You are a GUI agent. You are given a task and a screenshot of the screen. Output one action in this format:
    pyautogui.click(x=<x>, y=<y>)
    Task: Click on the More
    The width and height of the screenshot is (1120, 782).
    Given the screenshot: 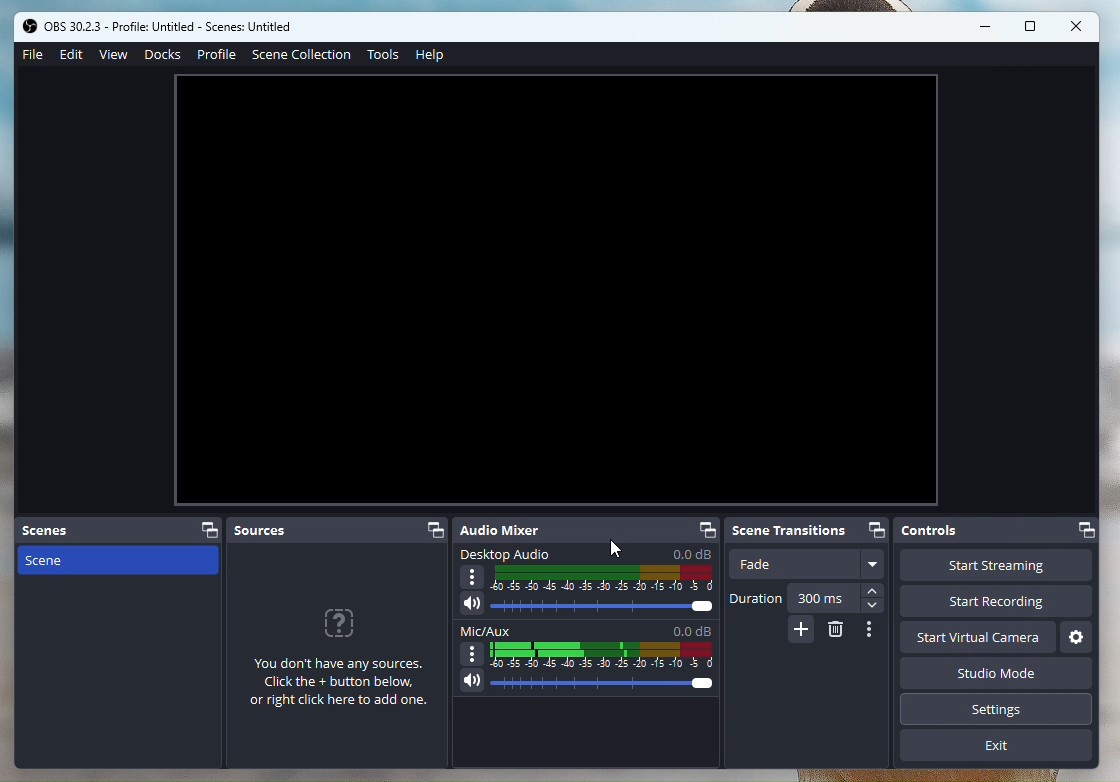 What is the action you would take?
    pyautogui.click(x=871, y=633)
    